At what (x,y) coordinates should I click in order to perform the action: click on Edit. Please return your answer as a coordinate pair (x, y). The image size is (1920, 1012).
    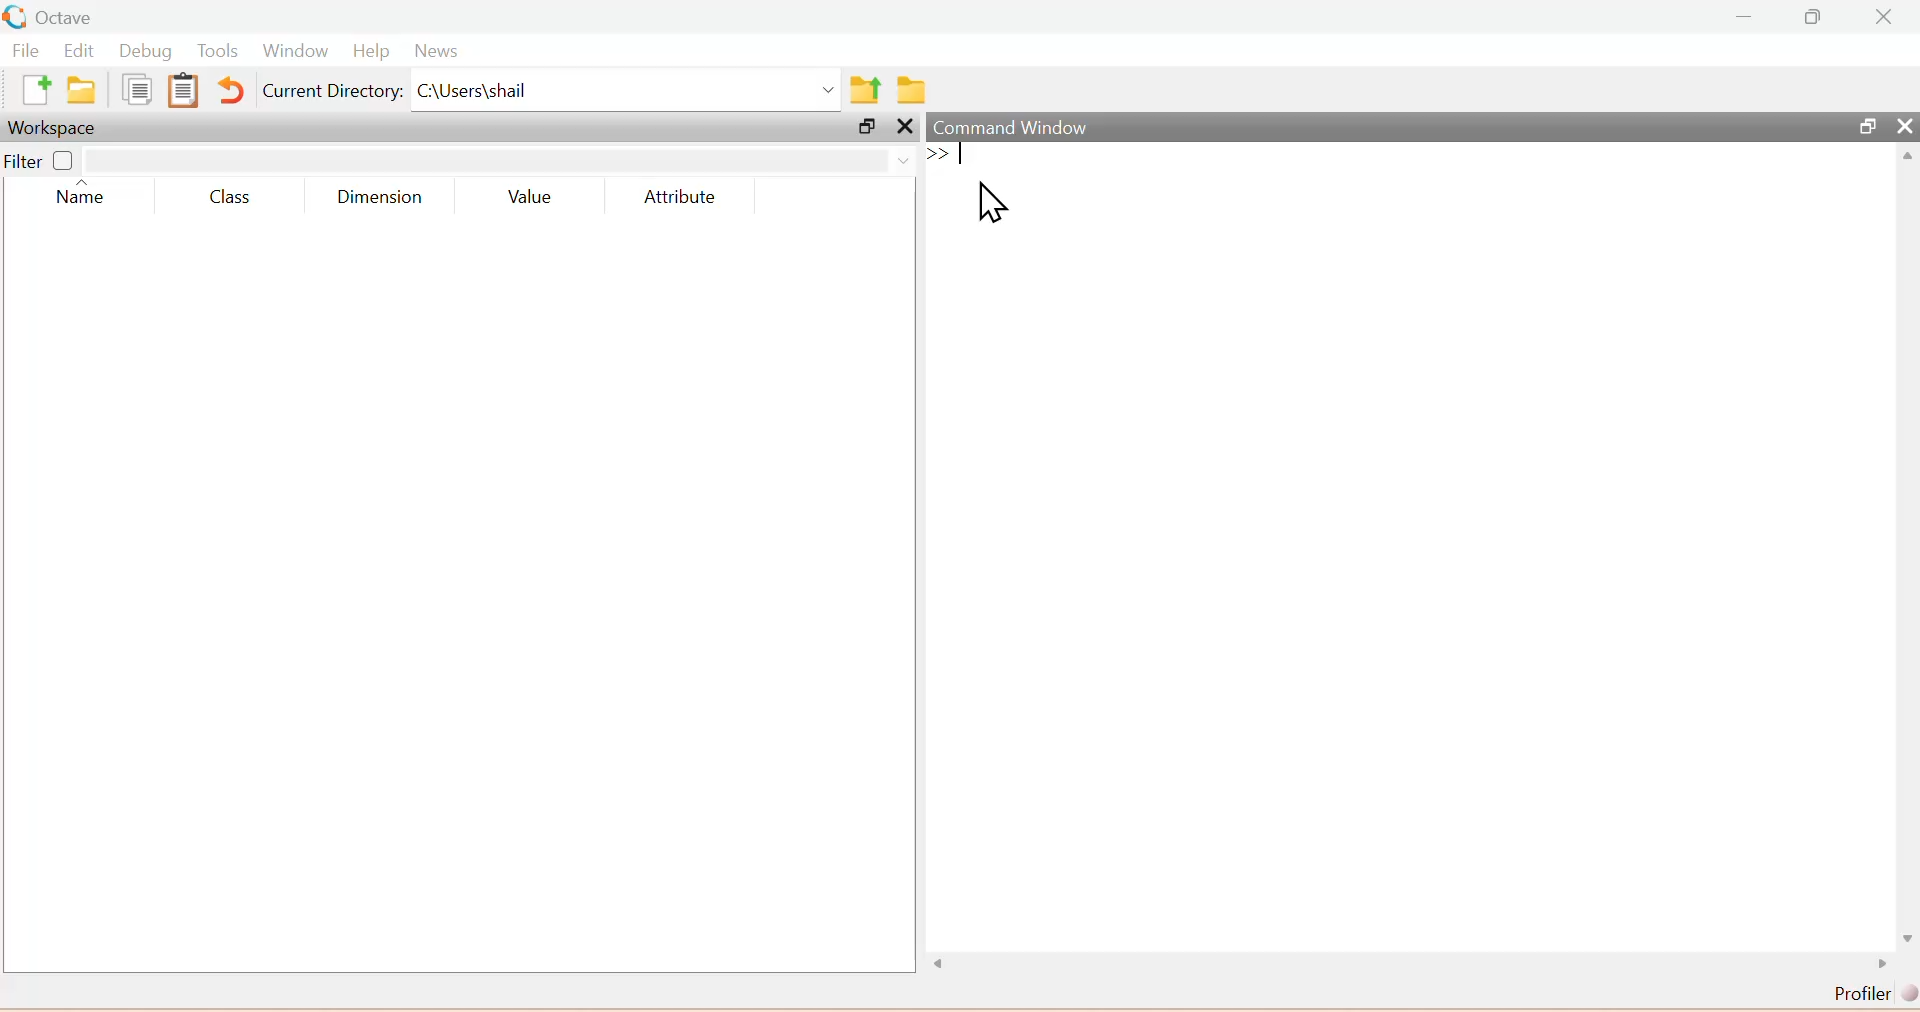
    Looking at the image, I should click on (81, 51).